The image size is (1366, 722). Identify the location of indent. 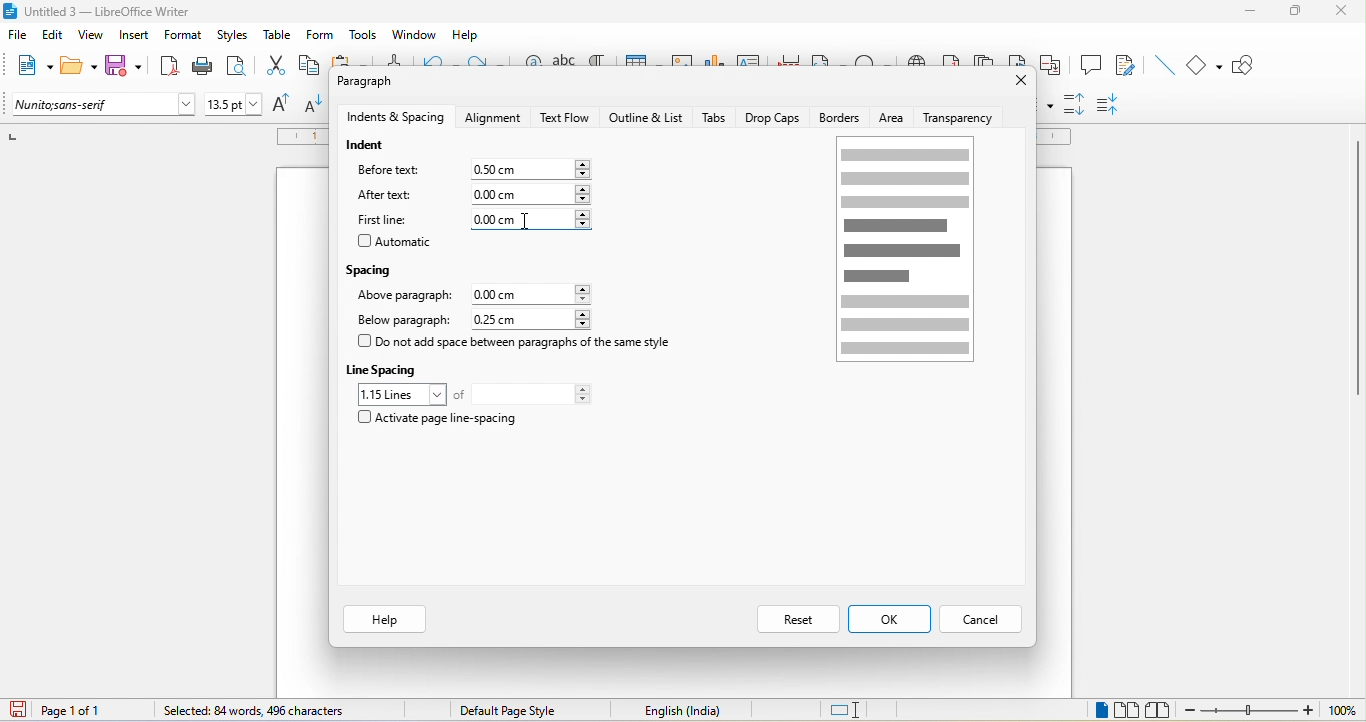
(371, 147).